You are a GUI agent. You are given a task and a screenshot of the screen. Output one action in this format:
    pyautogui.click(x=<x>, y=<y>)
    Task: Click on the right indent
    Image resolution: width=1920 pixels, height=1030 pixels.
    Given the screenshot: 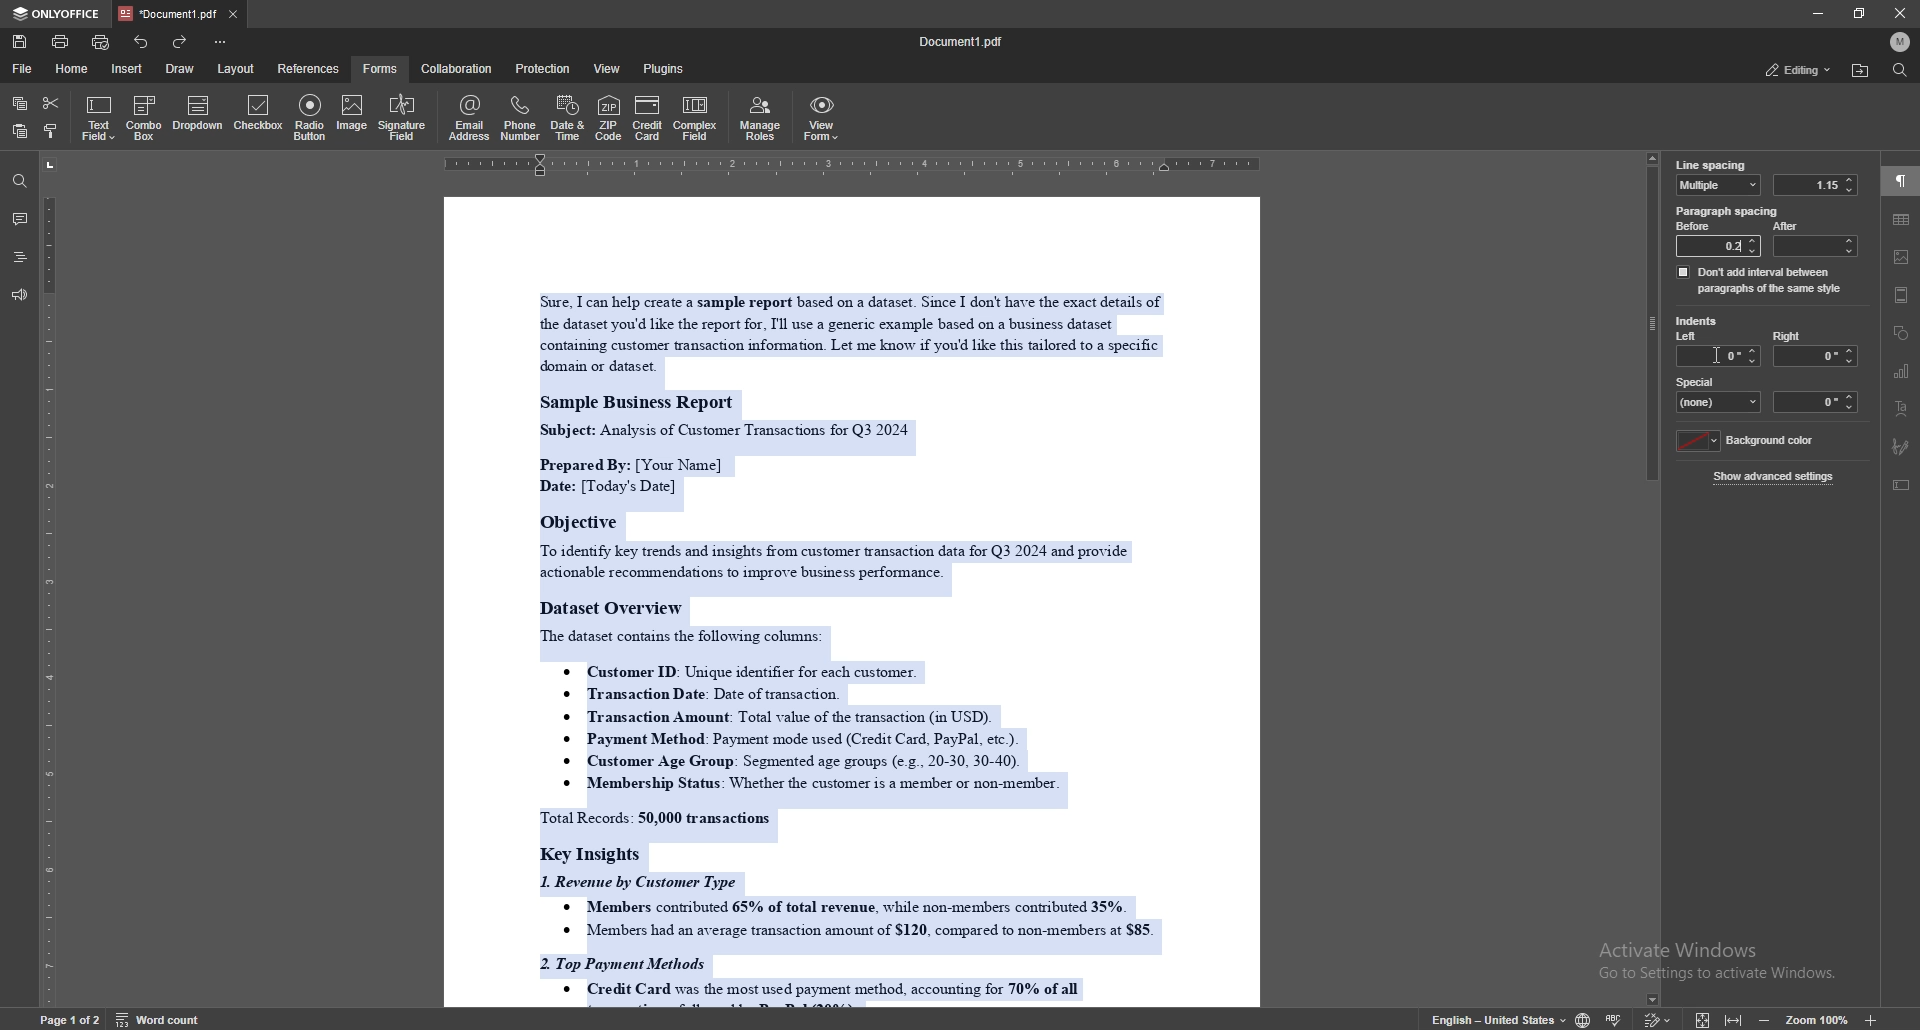 What is the action you would take?
    pyautogui.click(x=1814, y=348)
    